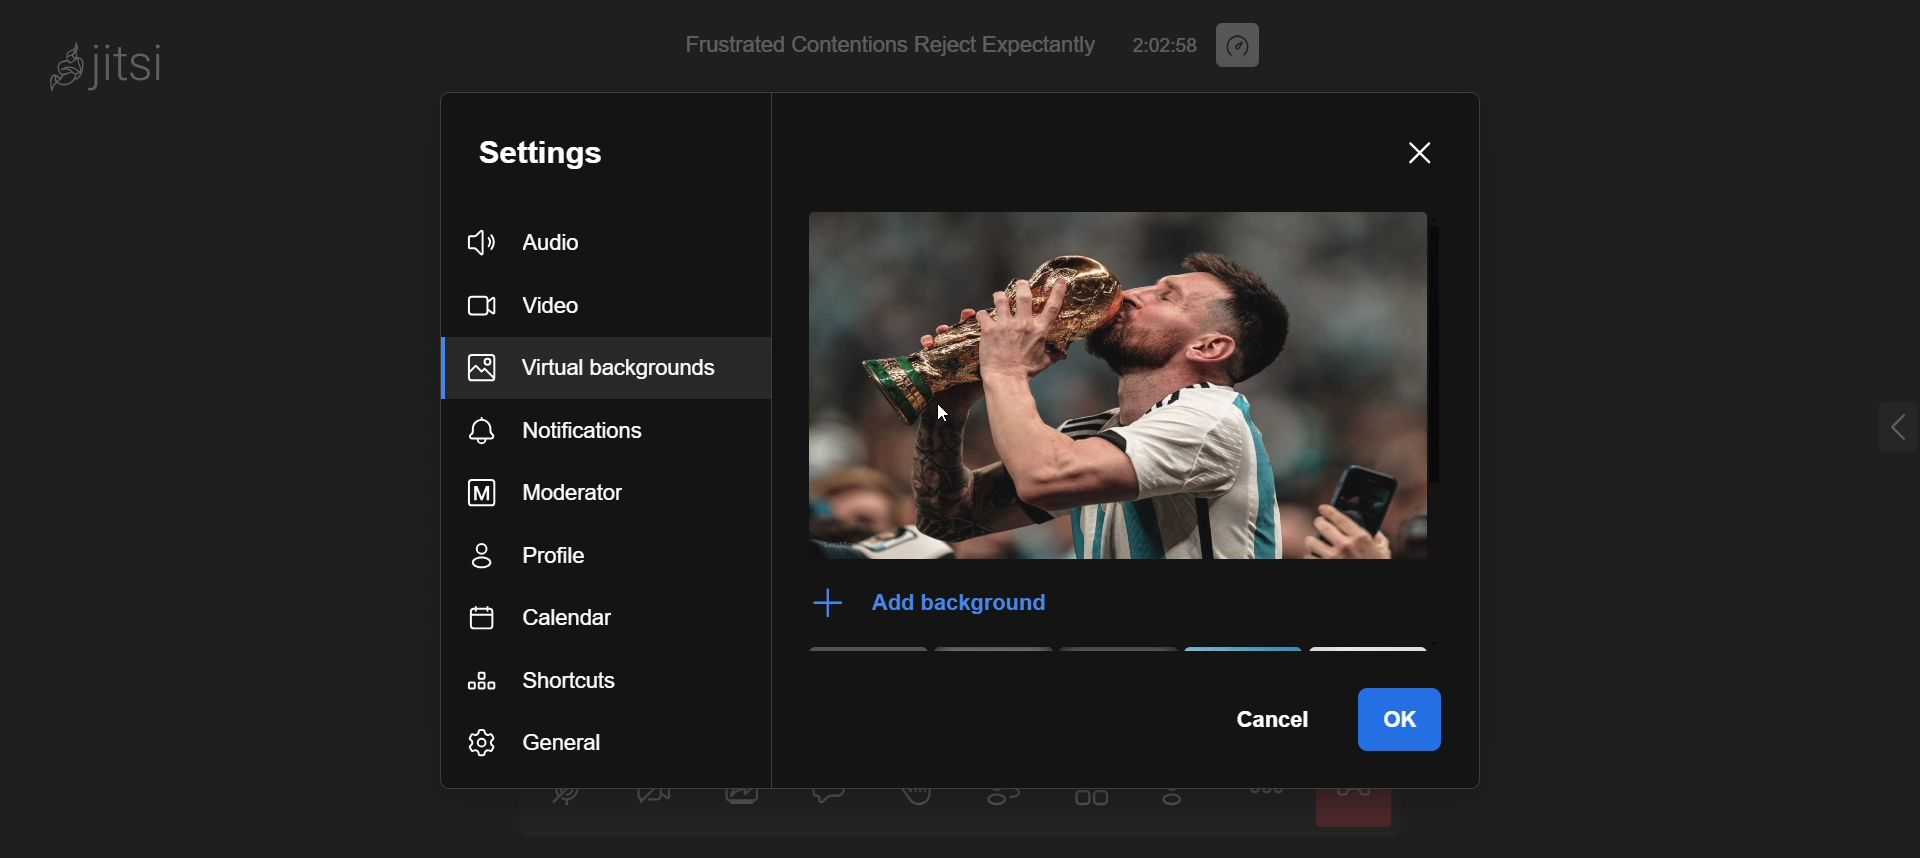 The height and width of the screenshot is (858, 1920). Describe the element at coordinates (1132, 653) in the screenshot. I see `pre loaded screen backgrounds` at that location.